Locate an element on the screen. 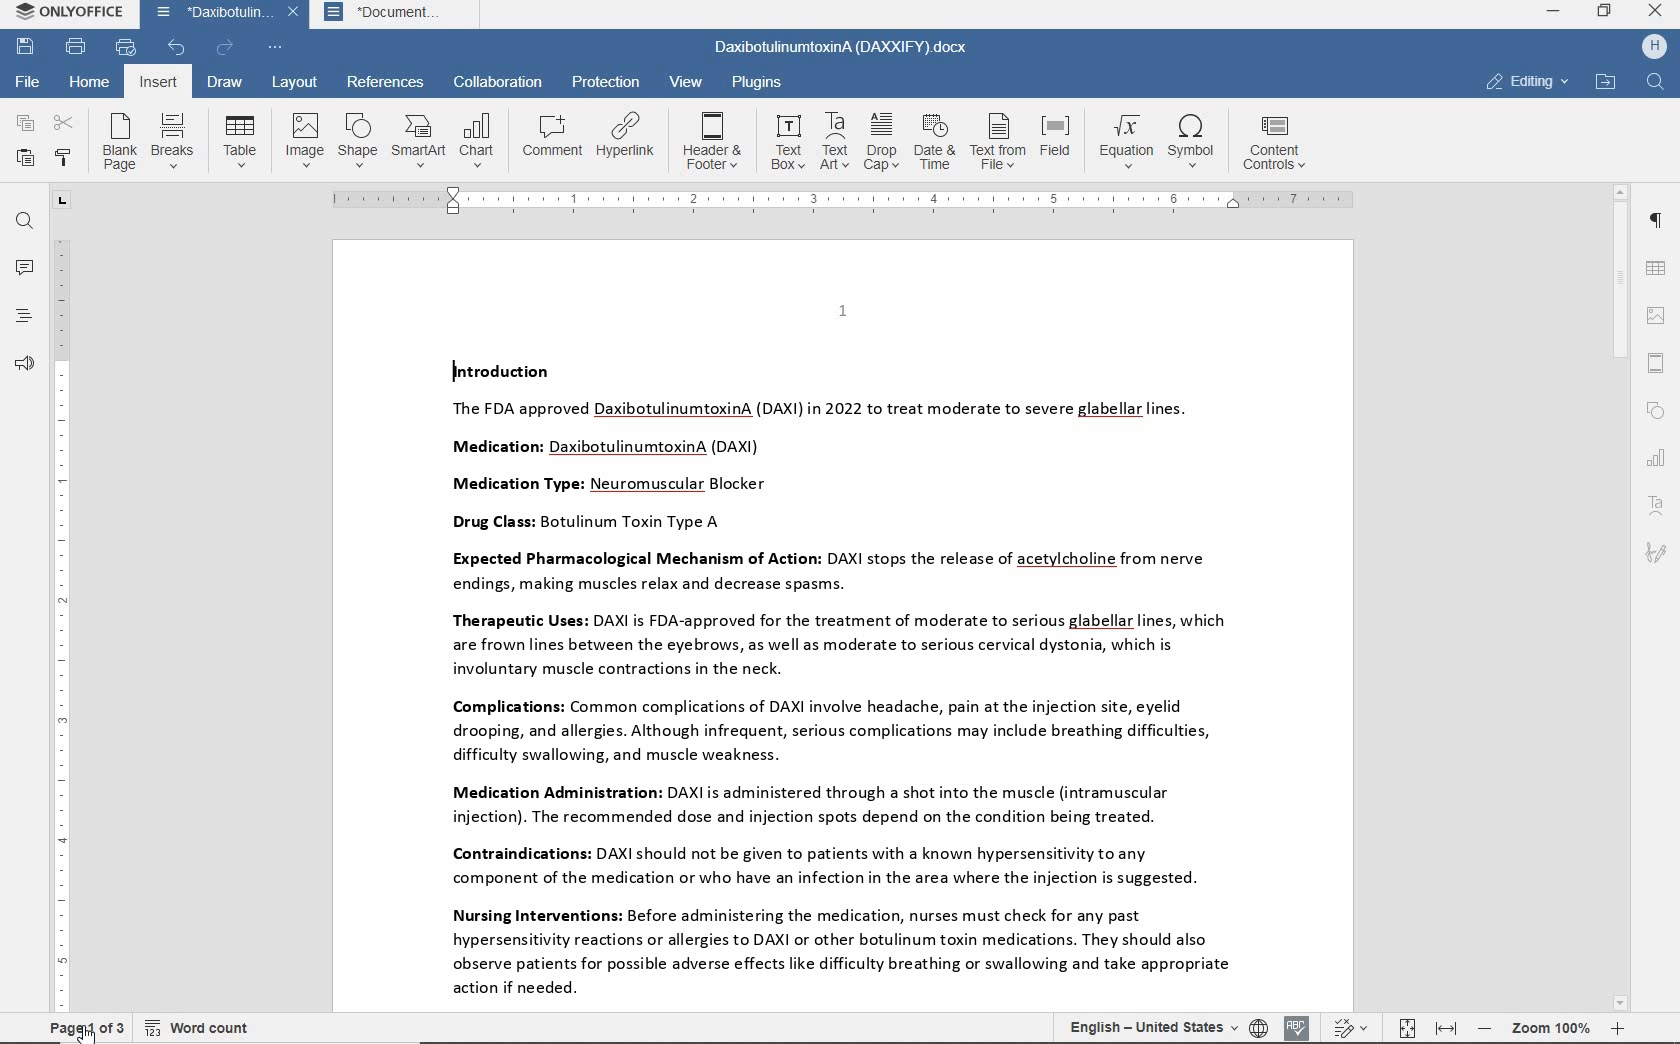  hp is located at coordinates (1653, 48).